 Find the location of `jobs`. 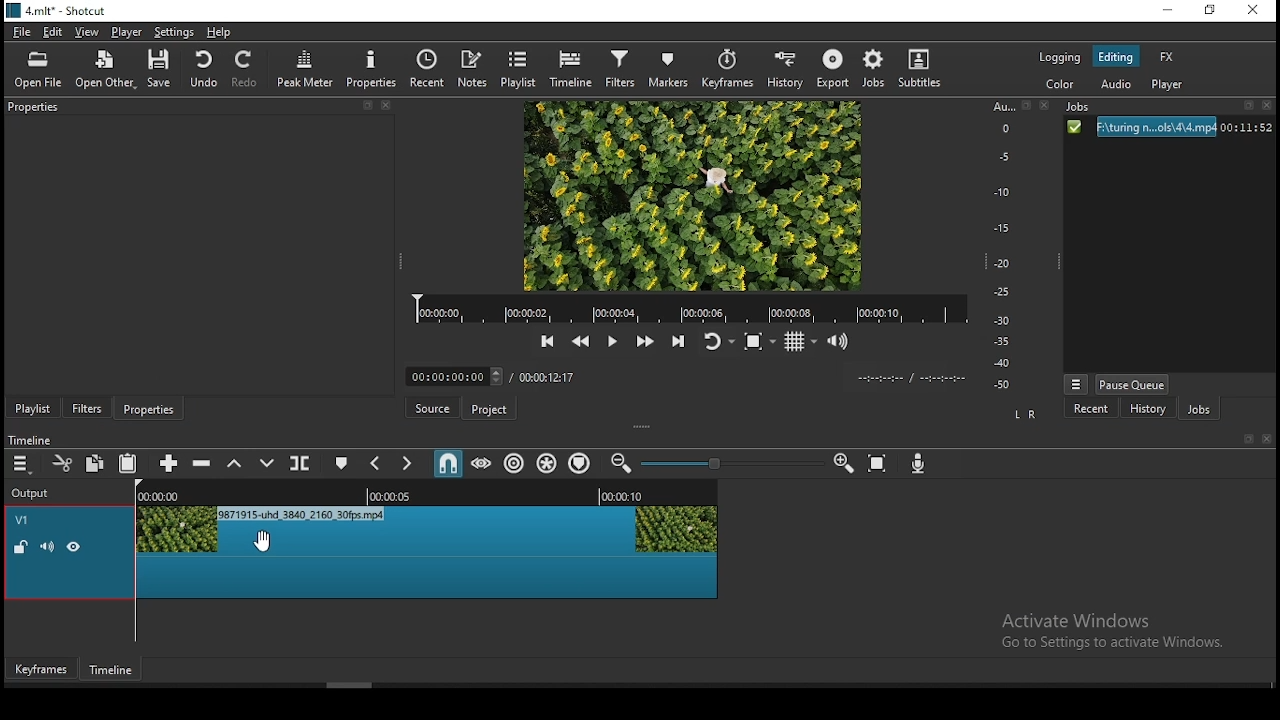

jobs is located at coordinates (1198, 411).